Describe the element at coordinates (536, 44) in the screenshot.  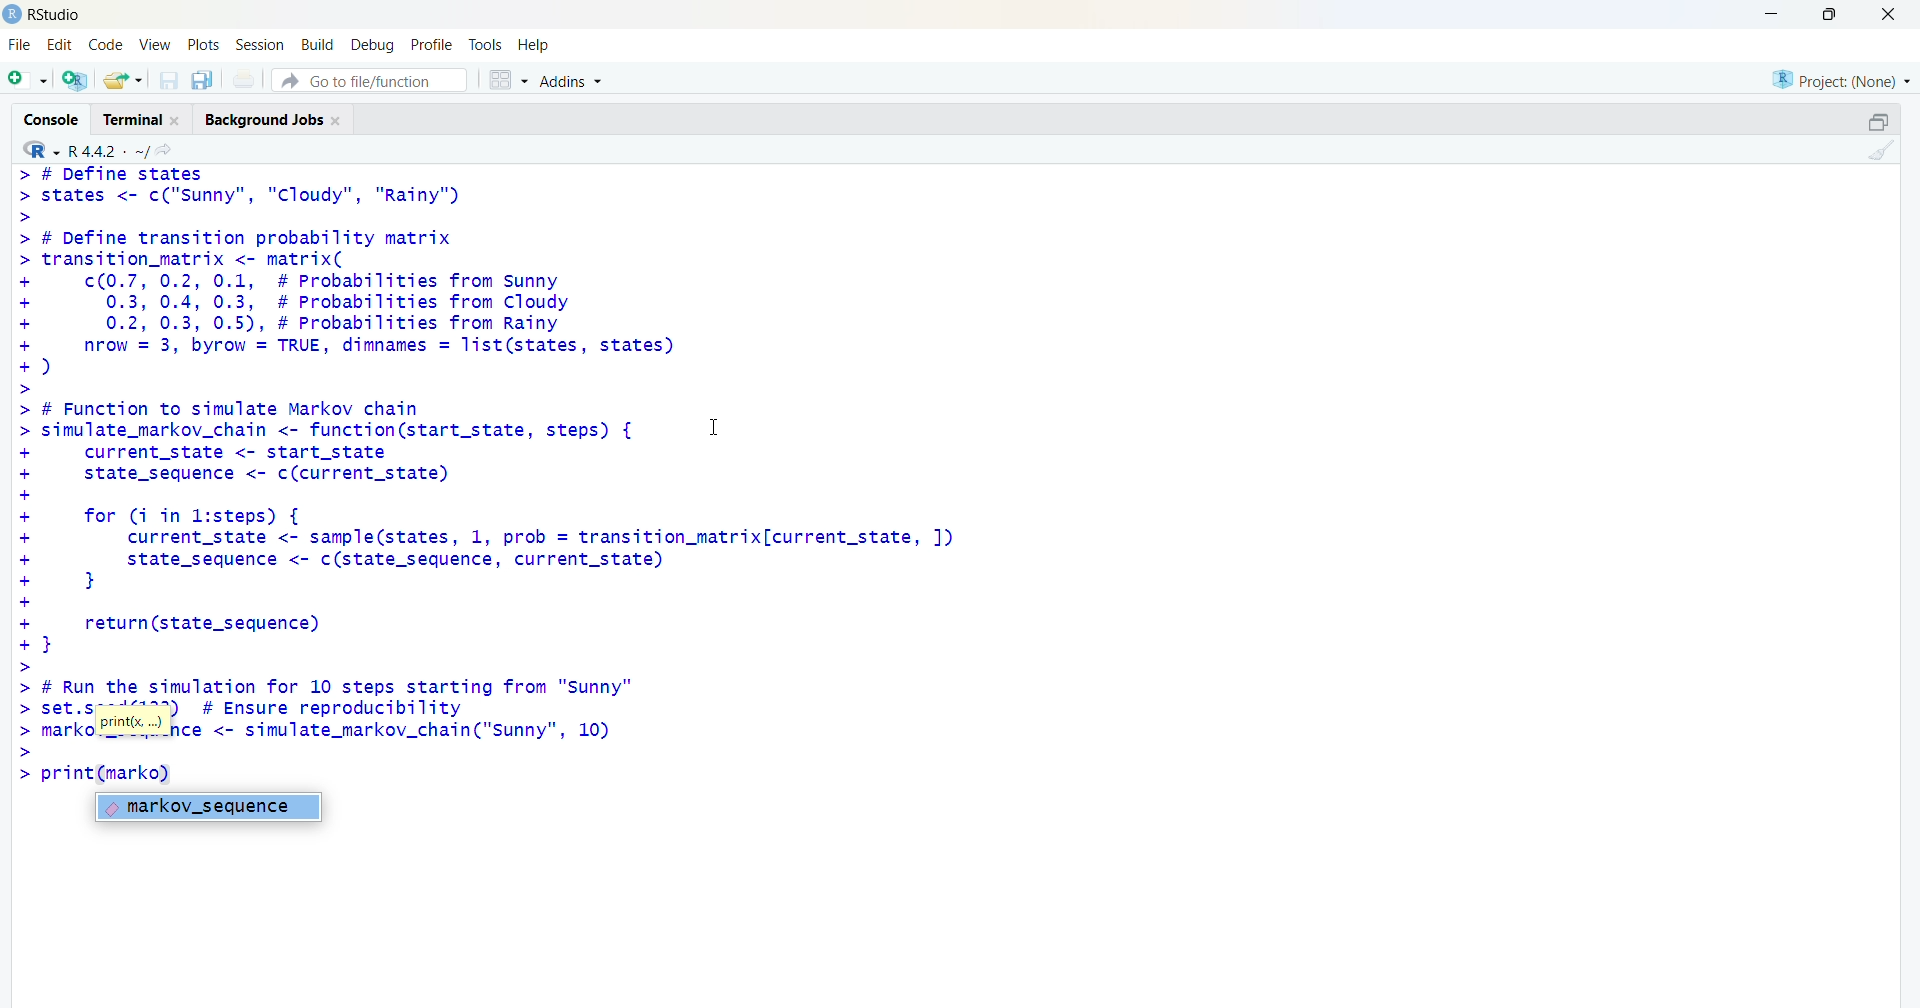
I see `help` at that location.